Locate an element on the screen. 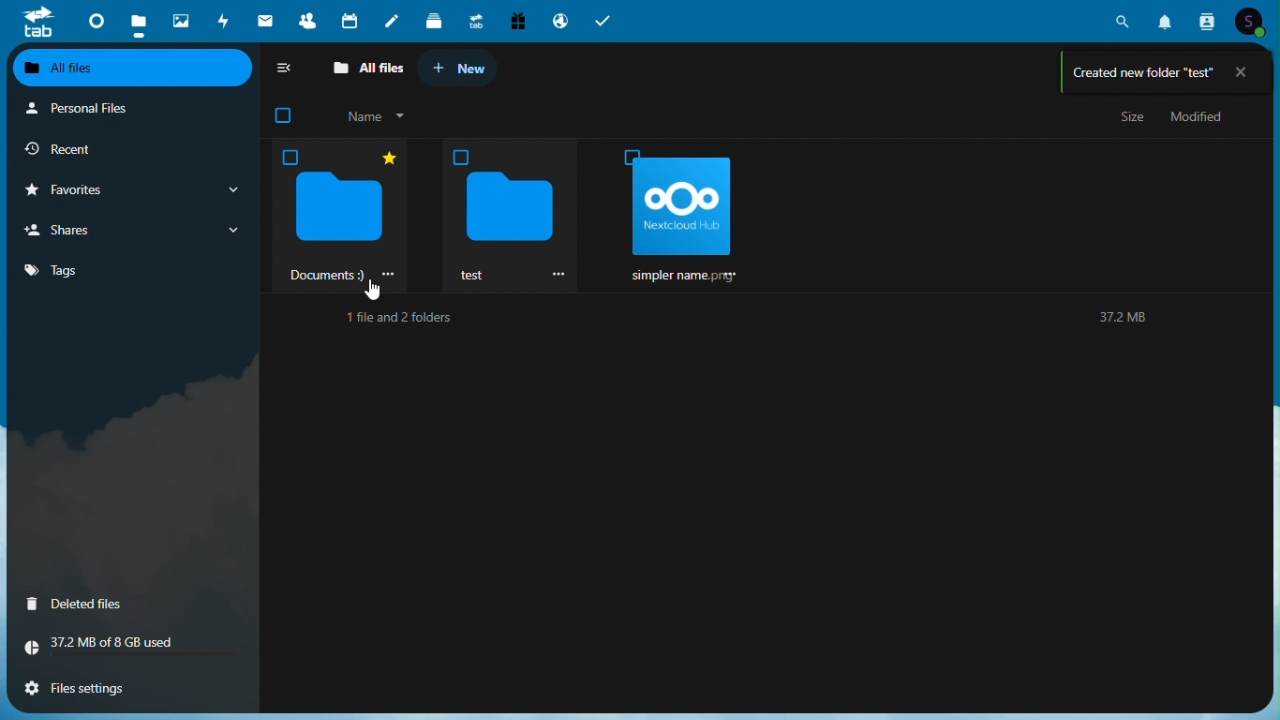 This screenshot has width=1280, height=720. Files is located at coordinates (141, 19).